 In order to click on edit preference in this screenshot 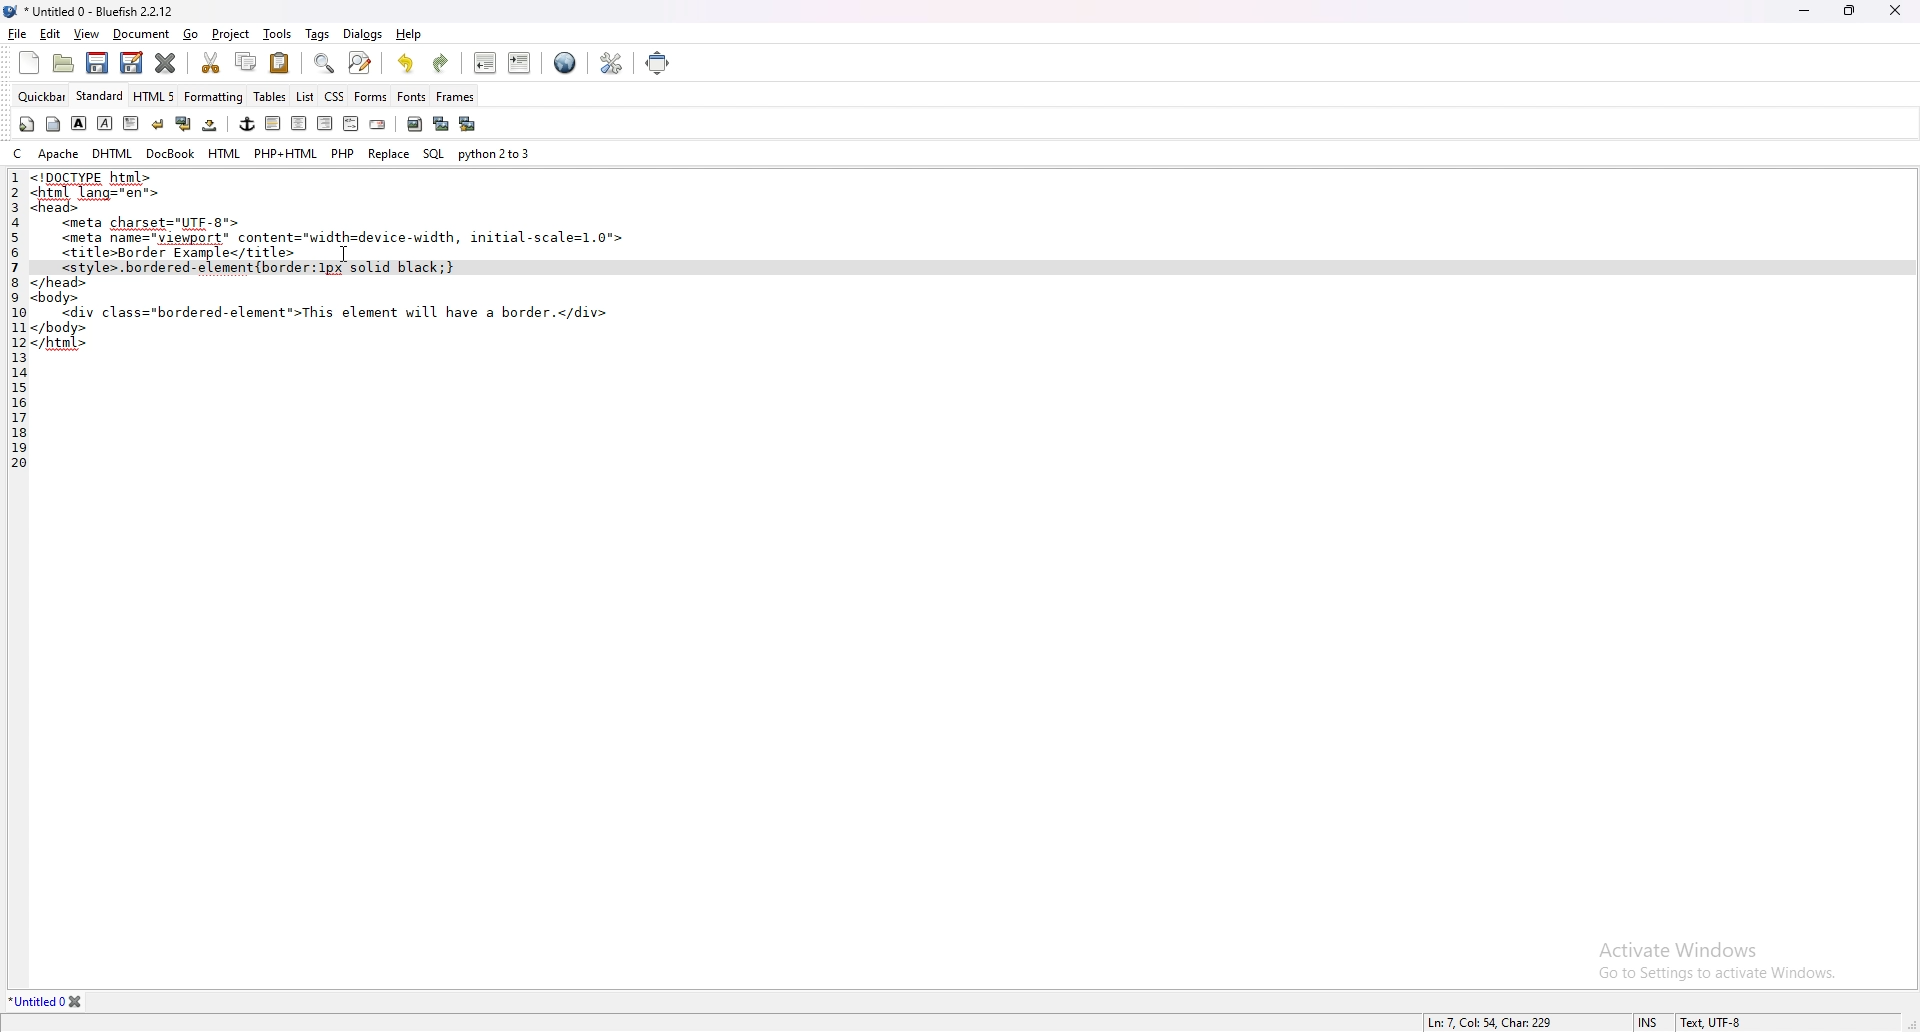, I will do `click(608, 64)`.